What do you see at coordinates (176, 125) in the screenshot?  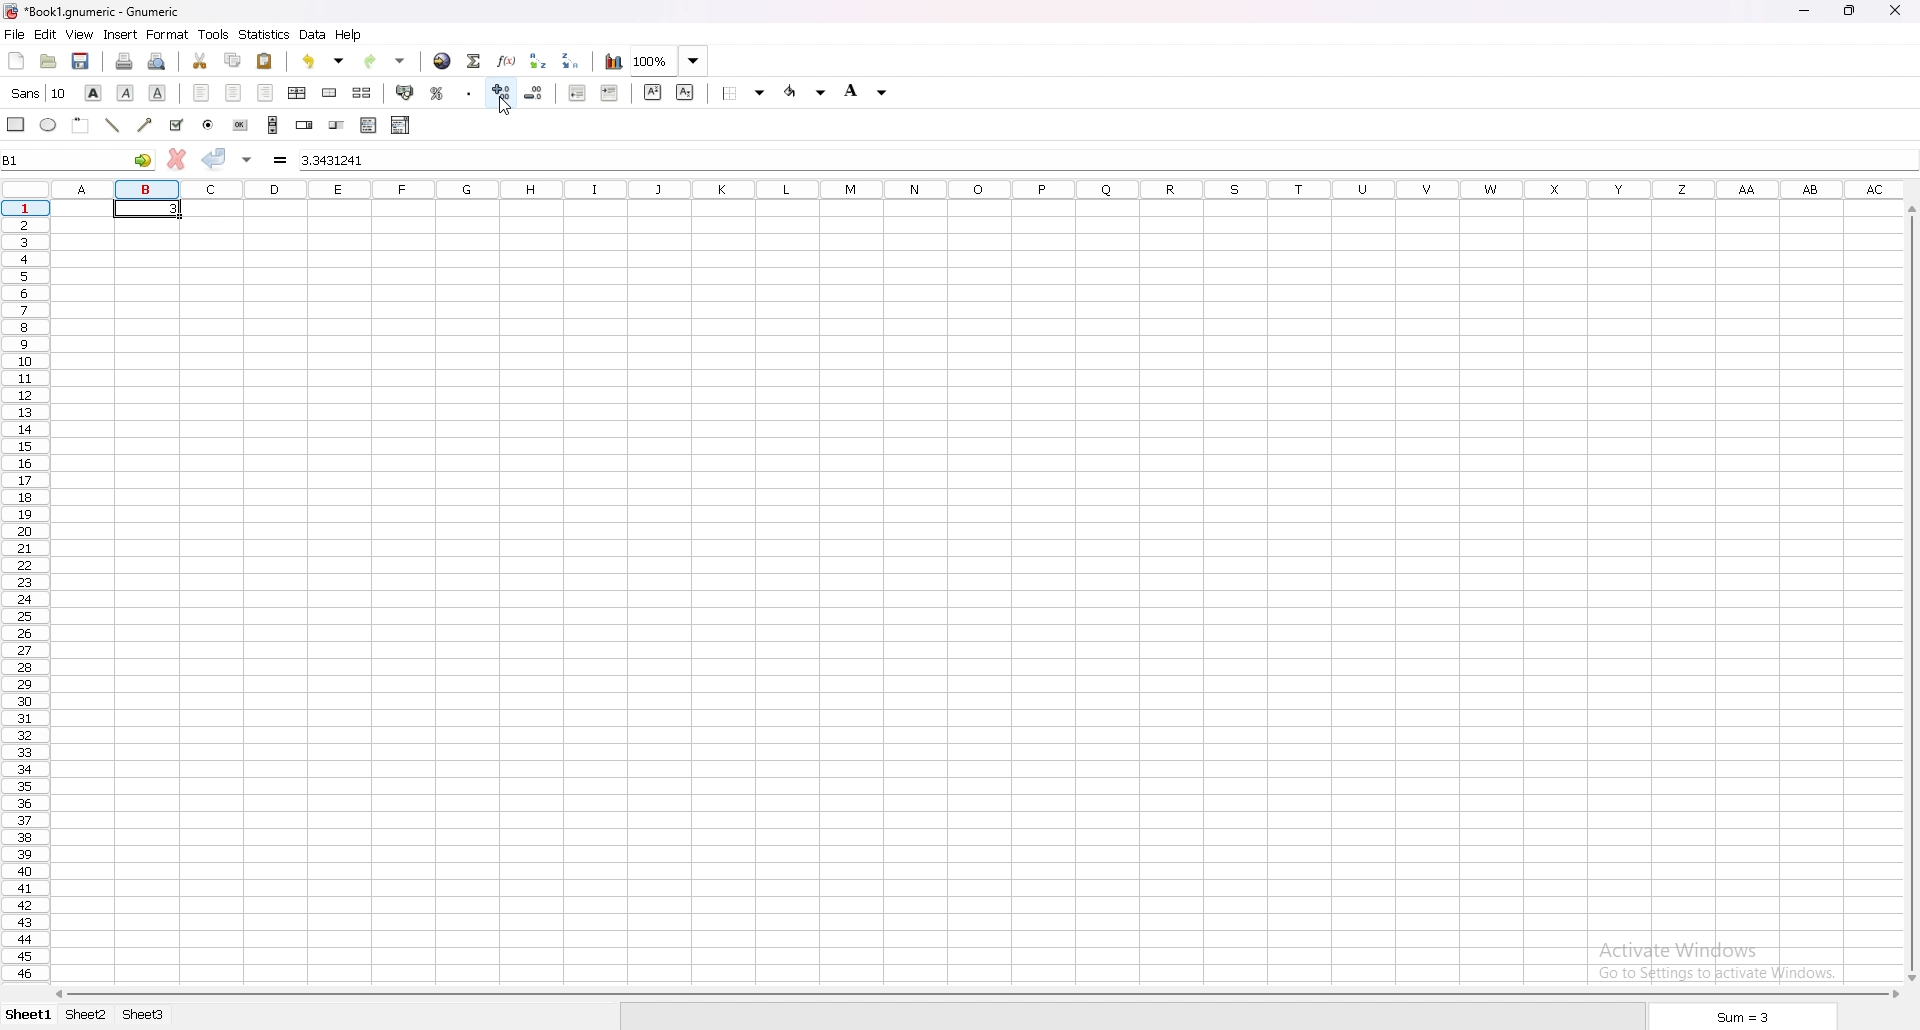 I see `tickbox` at bounding box center [176, 125].